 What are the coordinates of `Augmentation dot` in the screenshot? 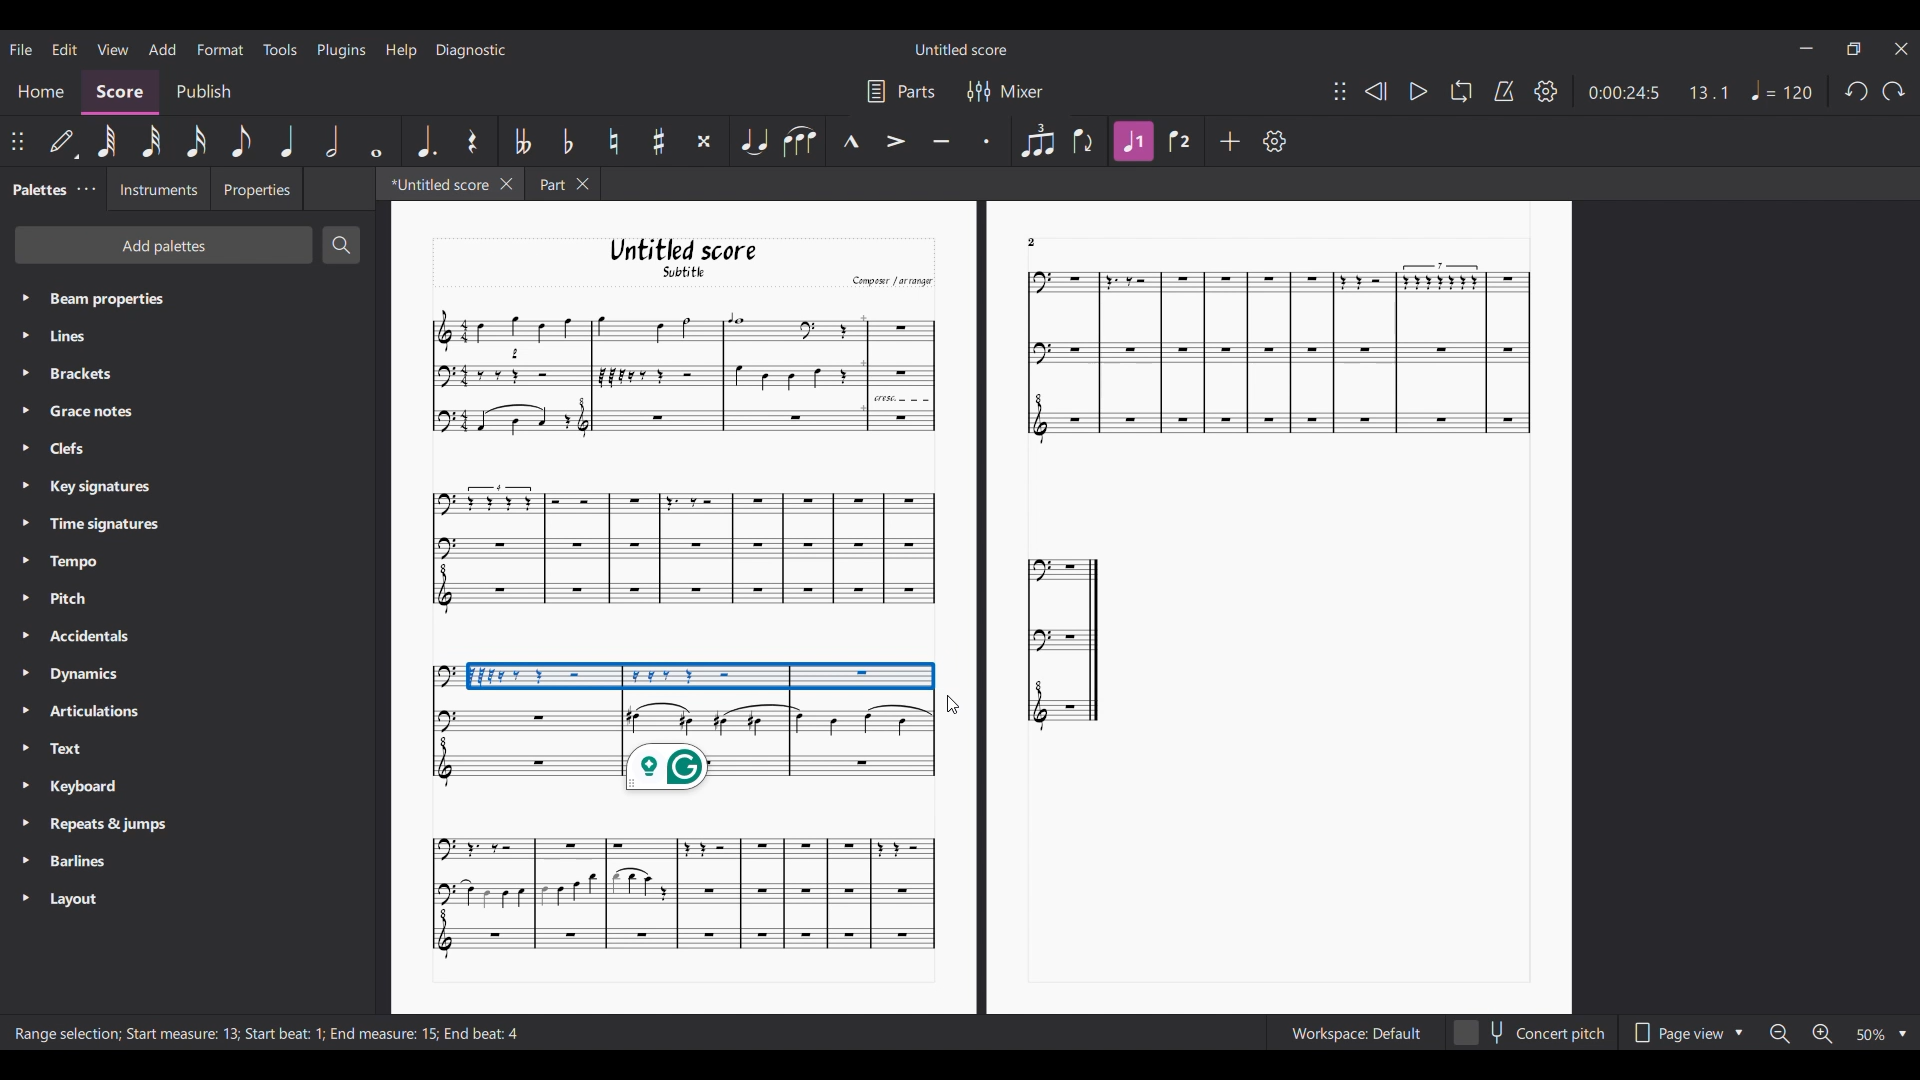 It's located at (426, 140).